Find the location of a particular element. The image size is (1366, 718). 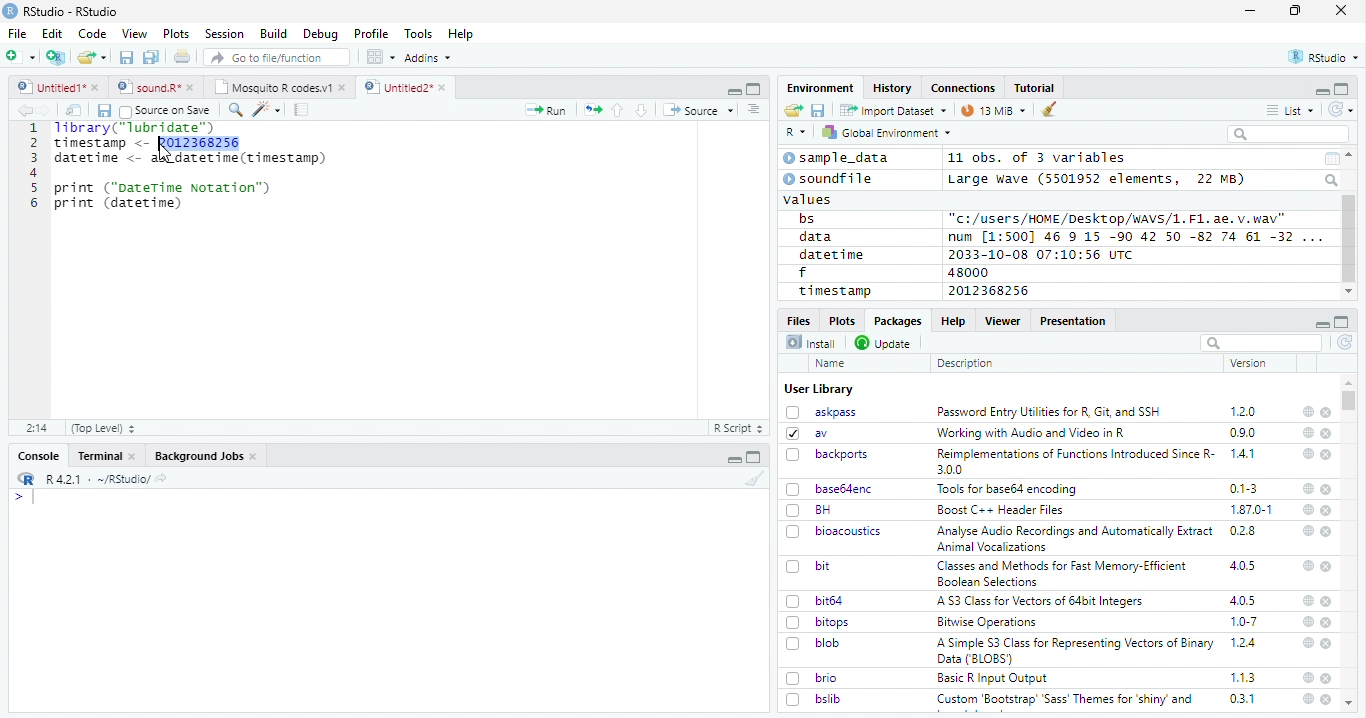

48000 is located at coordinates (966, 272).